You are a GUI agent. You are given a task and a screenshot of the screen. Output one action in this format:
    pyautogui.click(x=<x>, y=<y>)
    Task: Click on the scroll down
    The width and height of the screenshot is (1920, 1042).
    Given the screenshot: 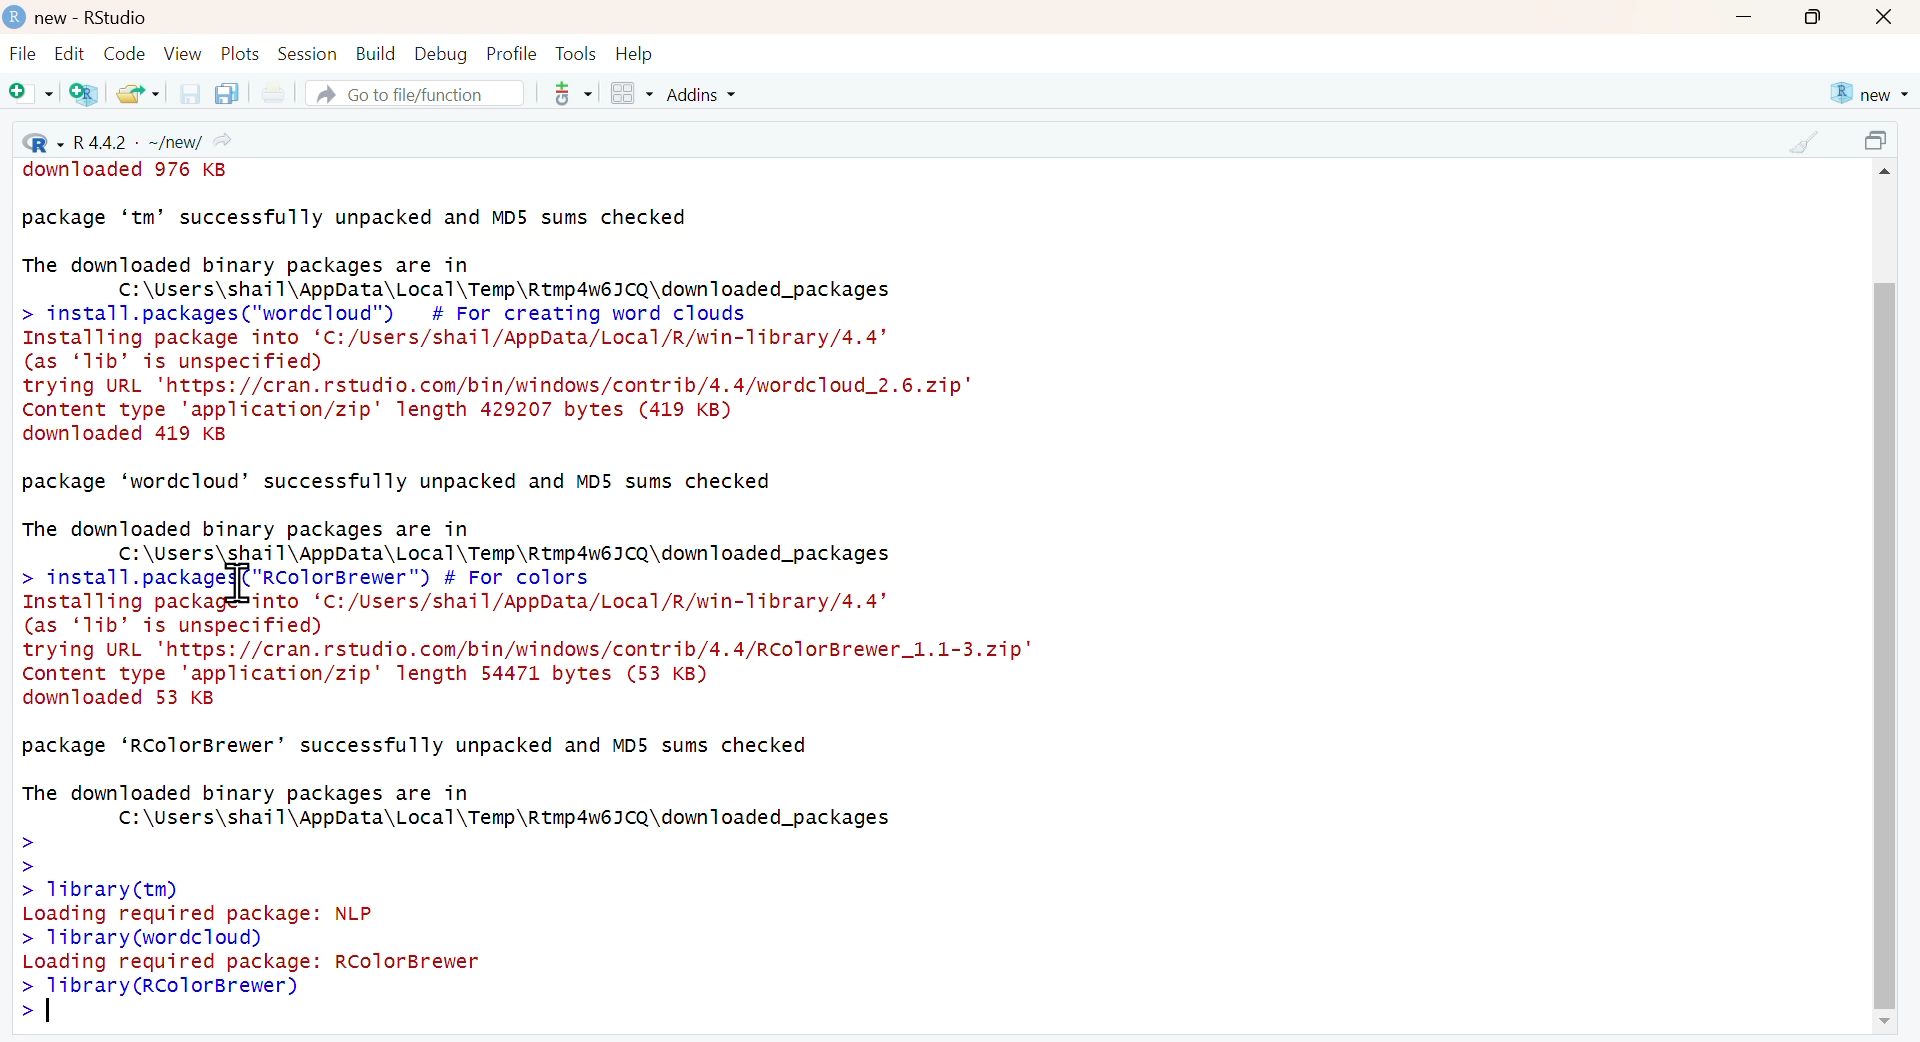 What is the action you would take?
    pyautogui.click(x=1878, y=1022)
    